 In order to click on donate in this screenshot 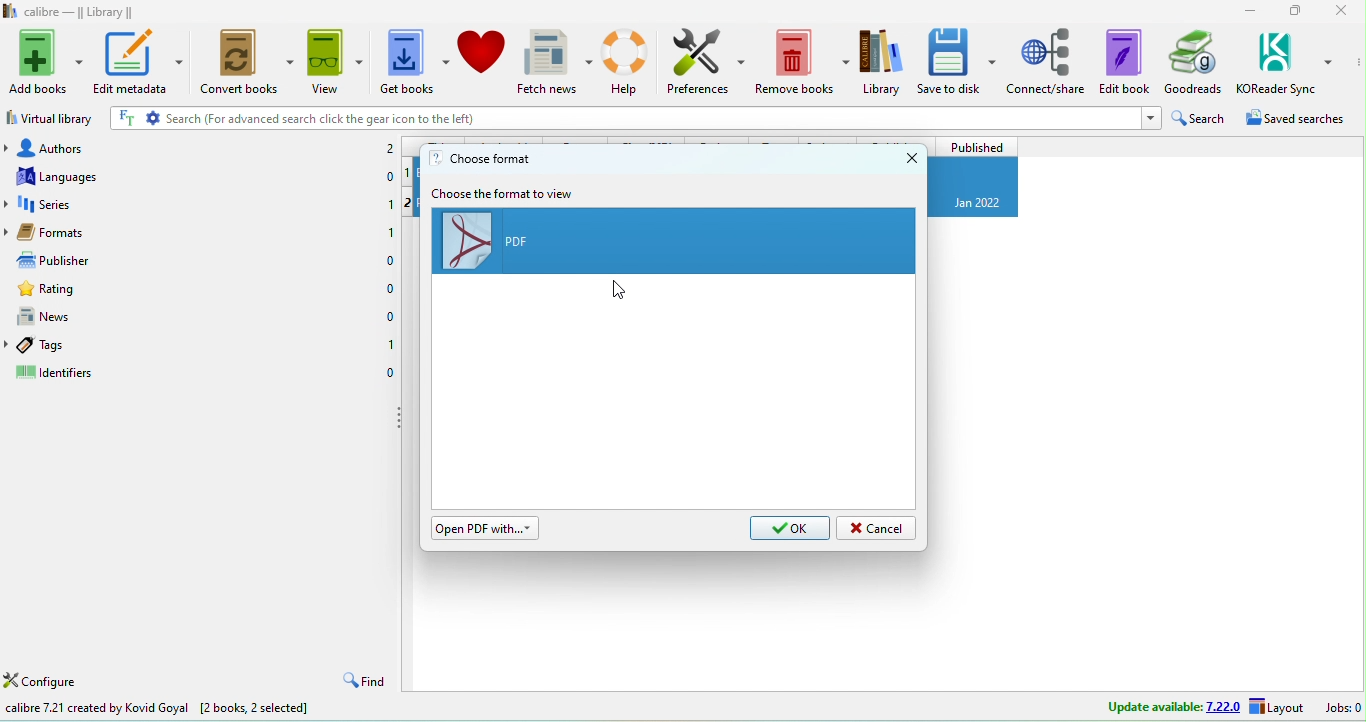, I will do `click(483, 61)`.